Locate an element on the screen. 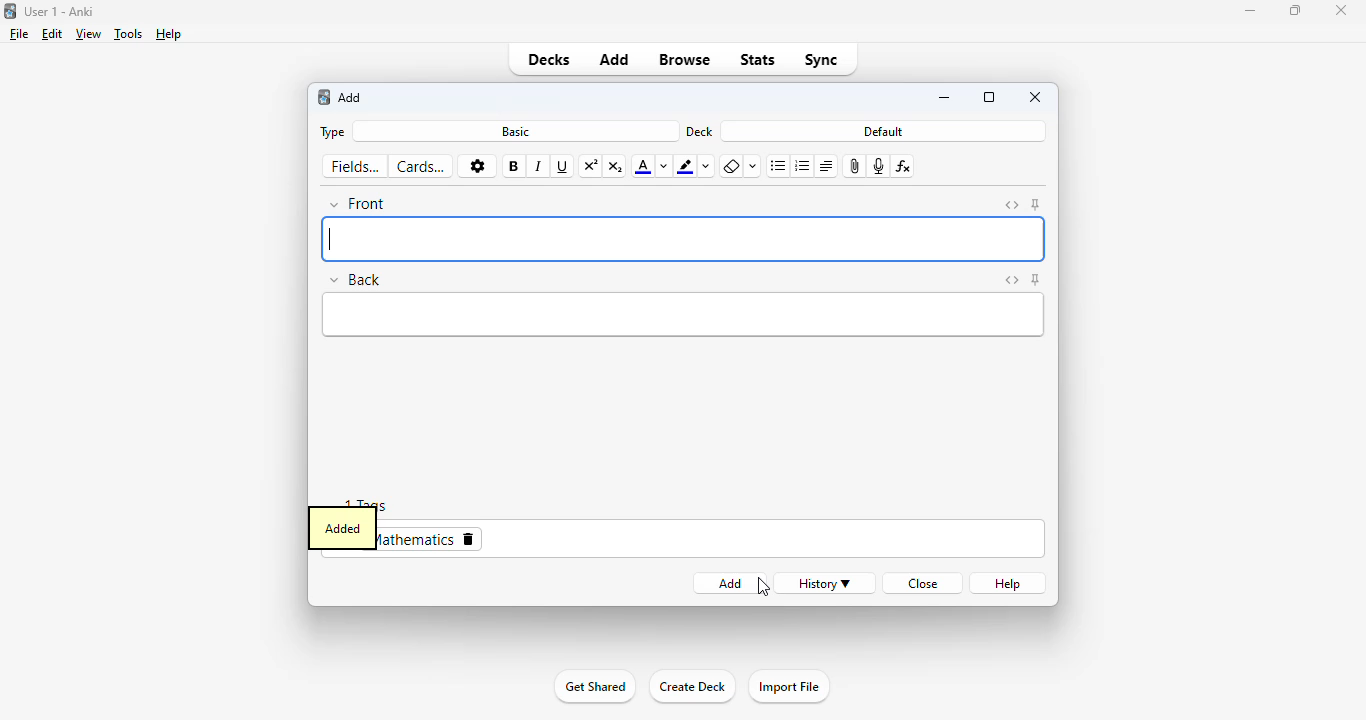  subscript is located at coordinates (616, 166).